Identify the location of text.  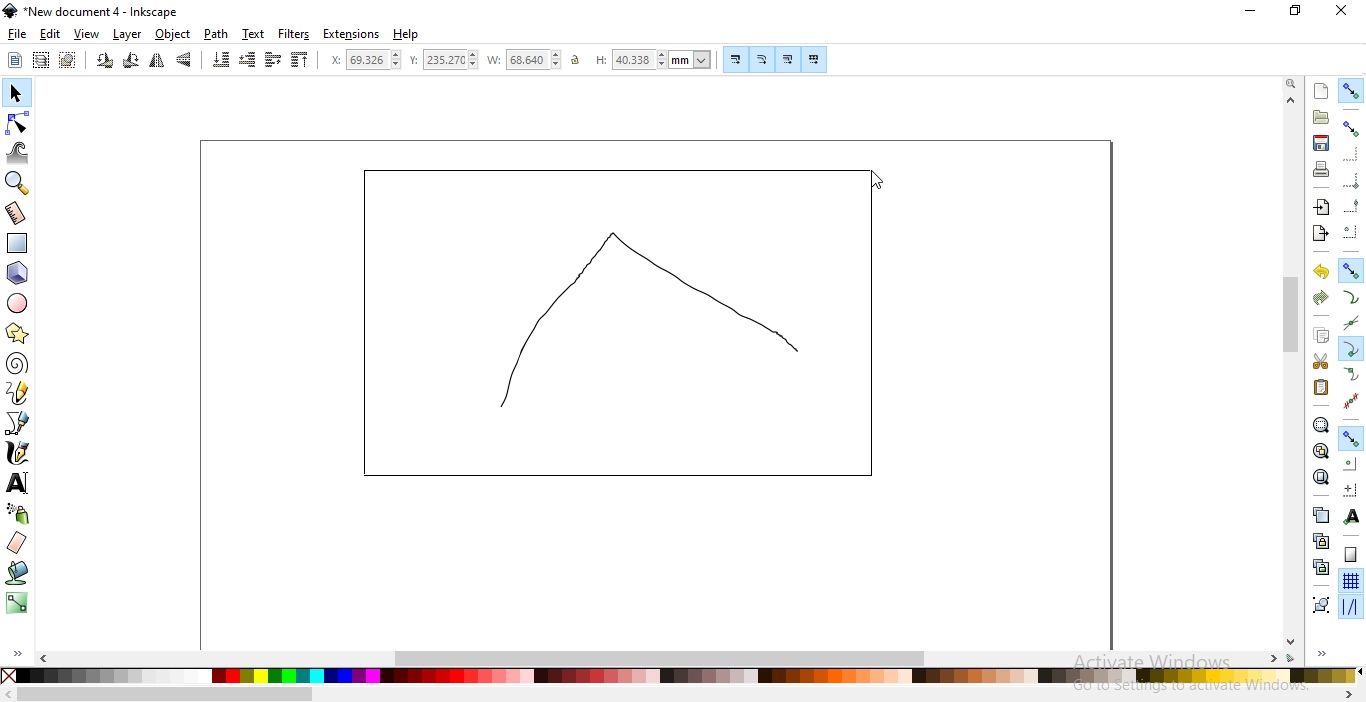
(254, 33).